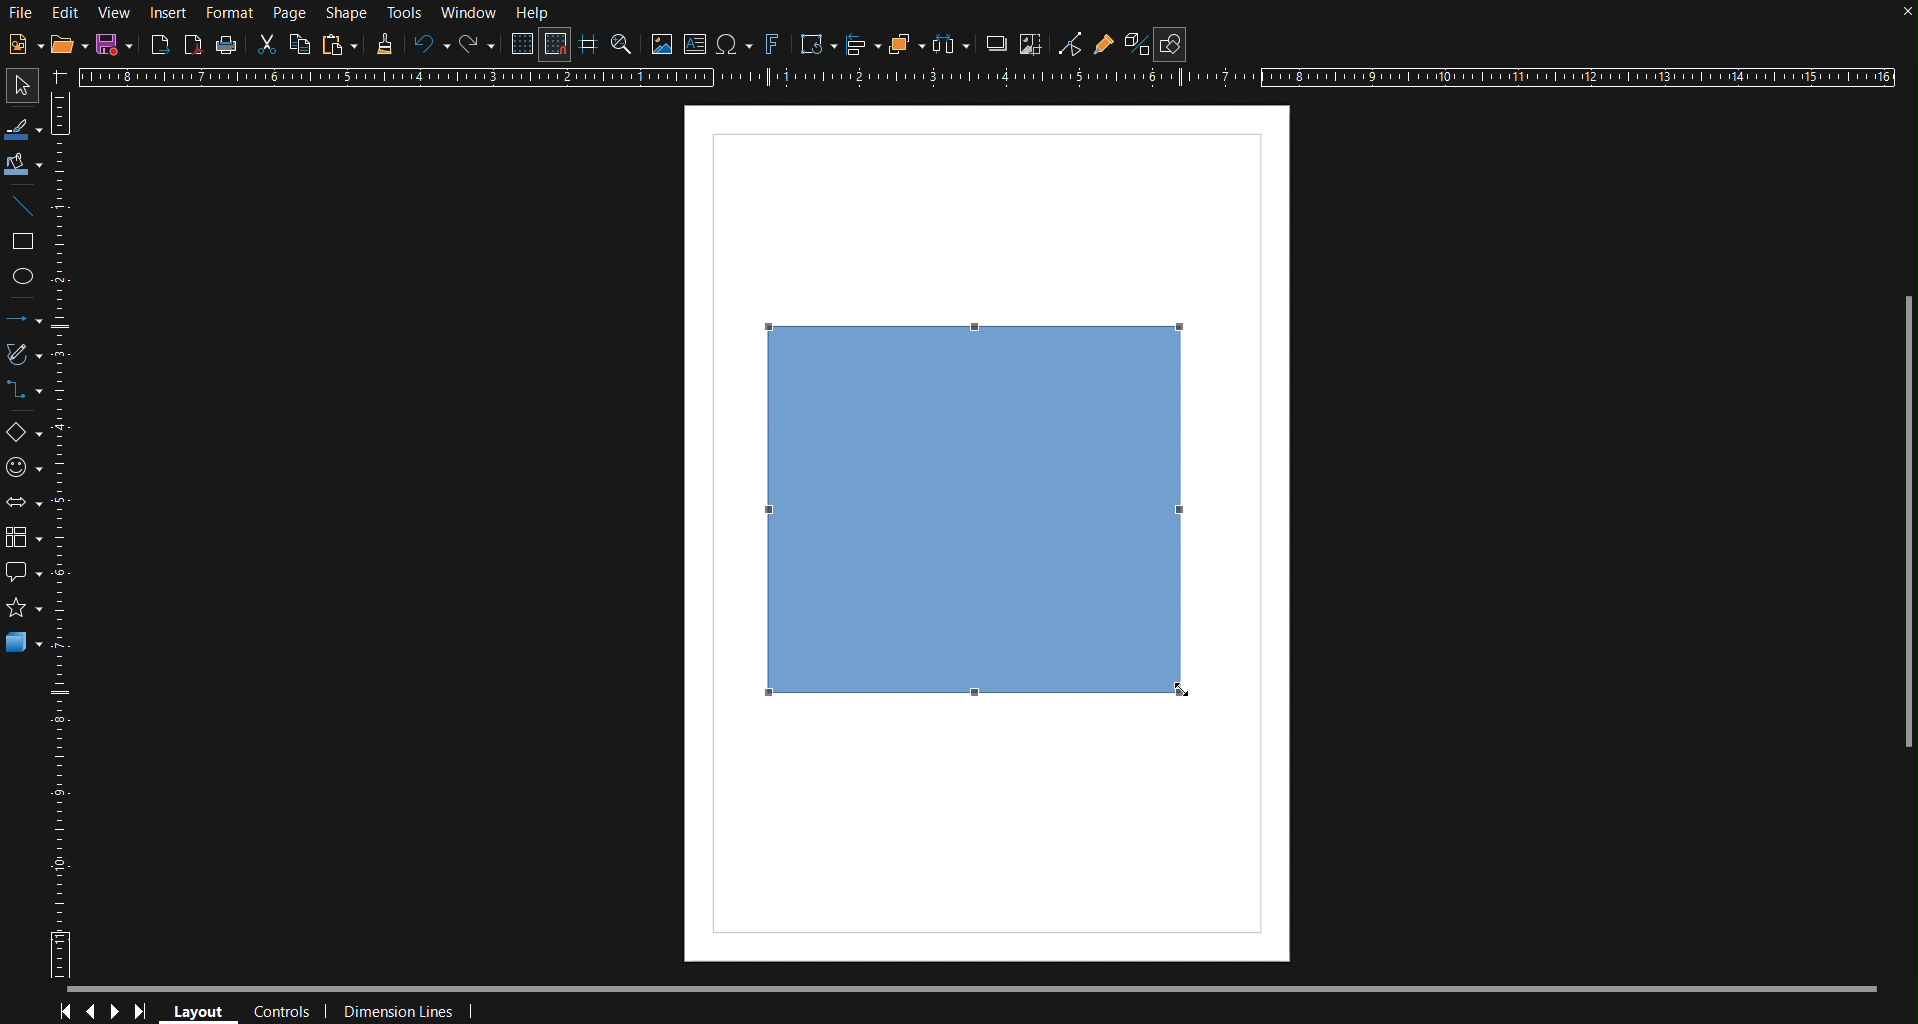  I want to click on Fontworks, so click(771, 44).